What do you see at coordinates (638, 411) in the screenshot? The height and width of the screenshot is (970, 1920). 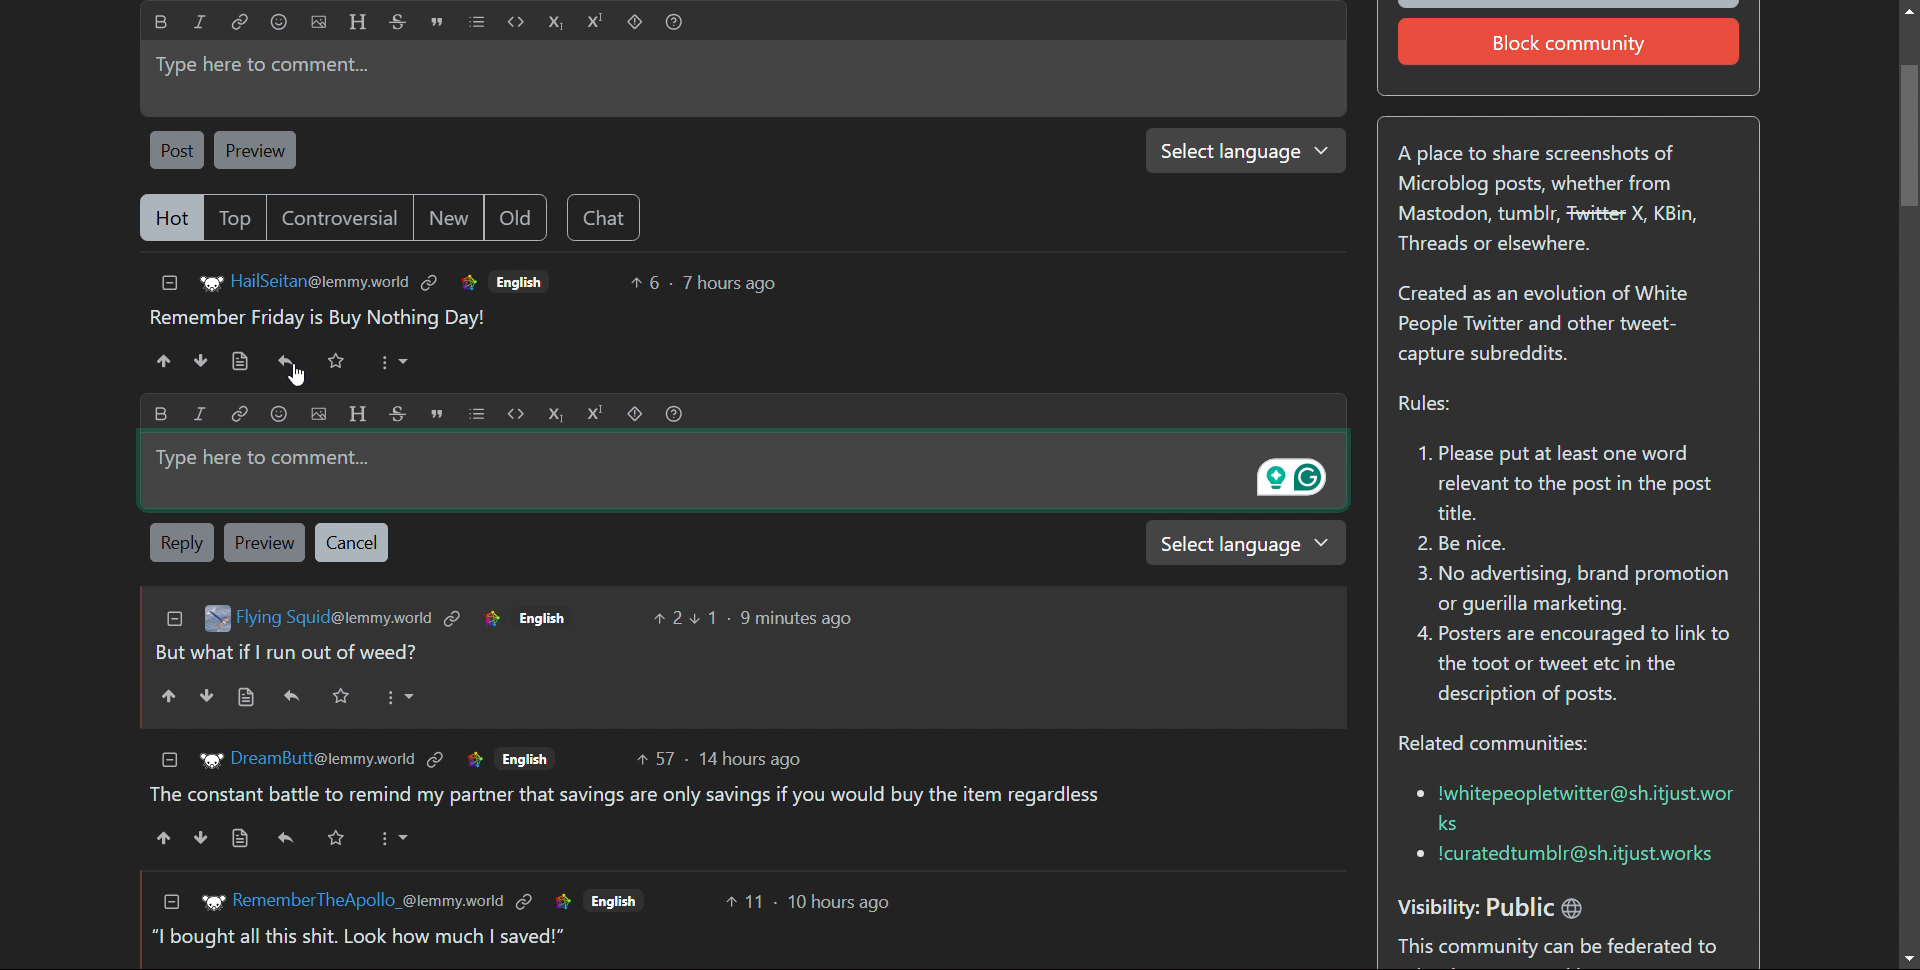 I see `spoiler` at bounding box center [638, 411].